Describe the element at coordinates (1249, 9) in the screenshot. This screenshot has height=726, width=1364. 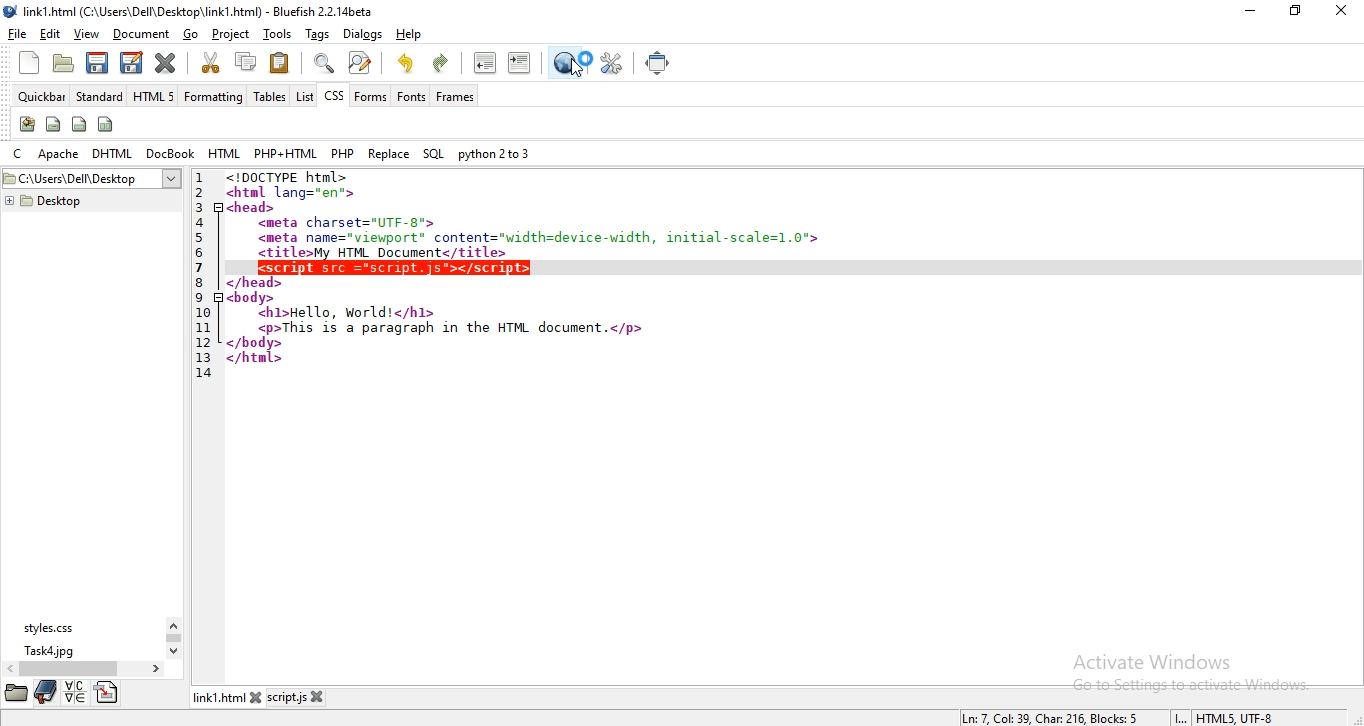
I see `minimize` at that location.